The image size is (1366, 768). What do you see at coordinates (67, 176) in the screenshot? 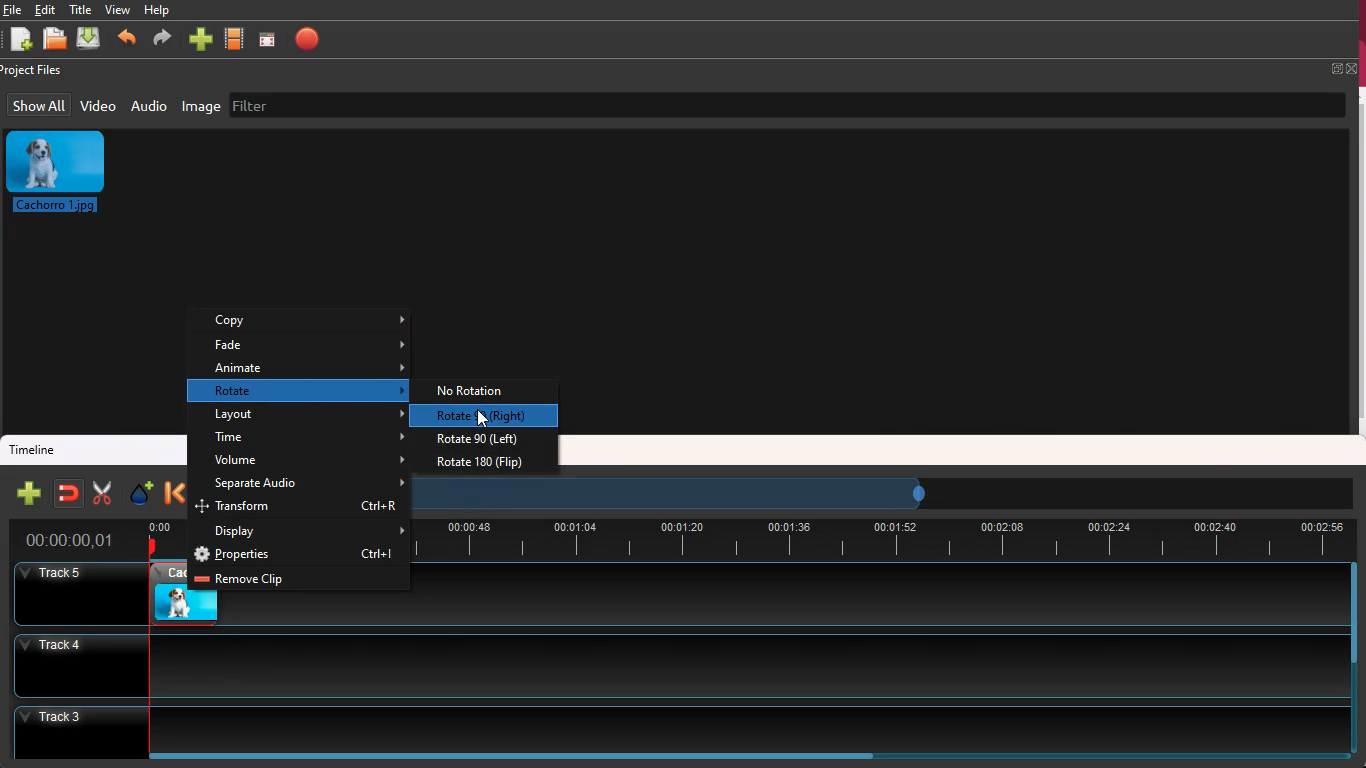
I see `image` at bounding box center [67, 176].